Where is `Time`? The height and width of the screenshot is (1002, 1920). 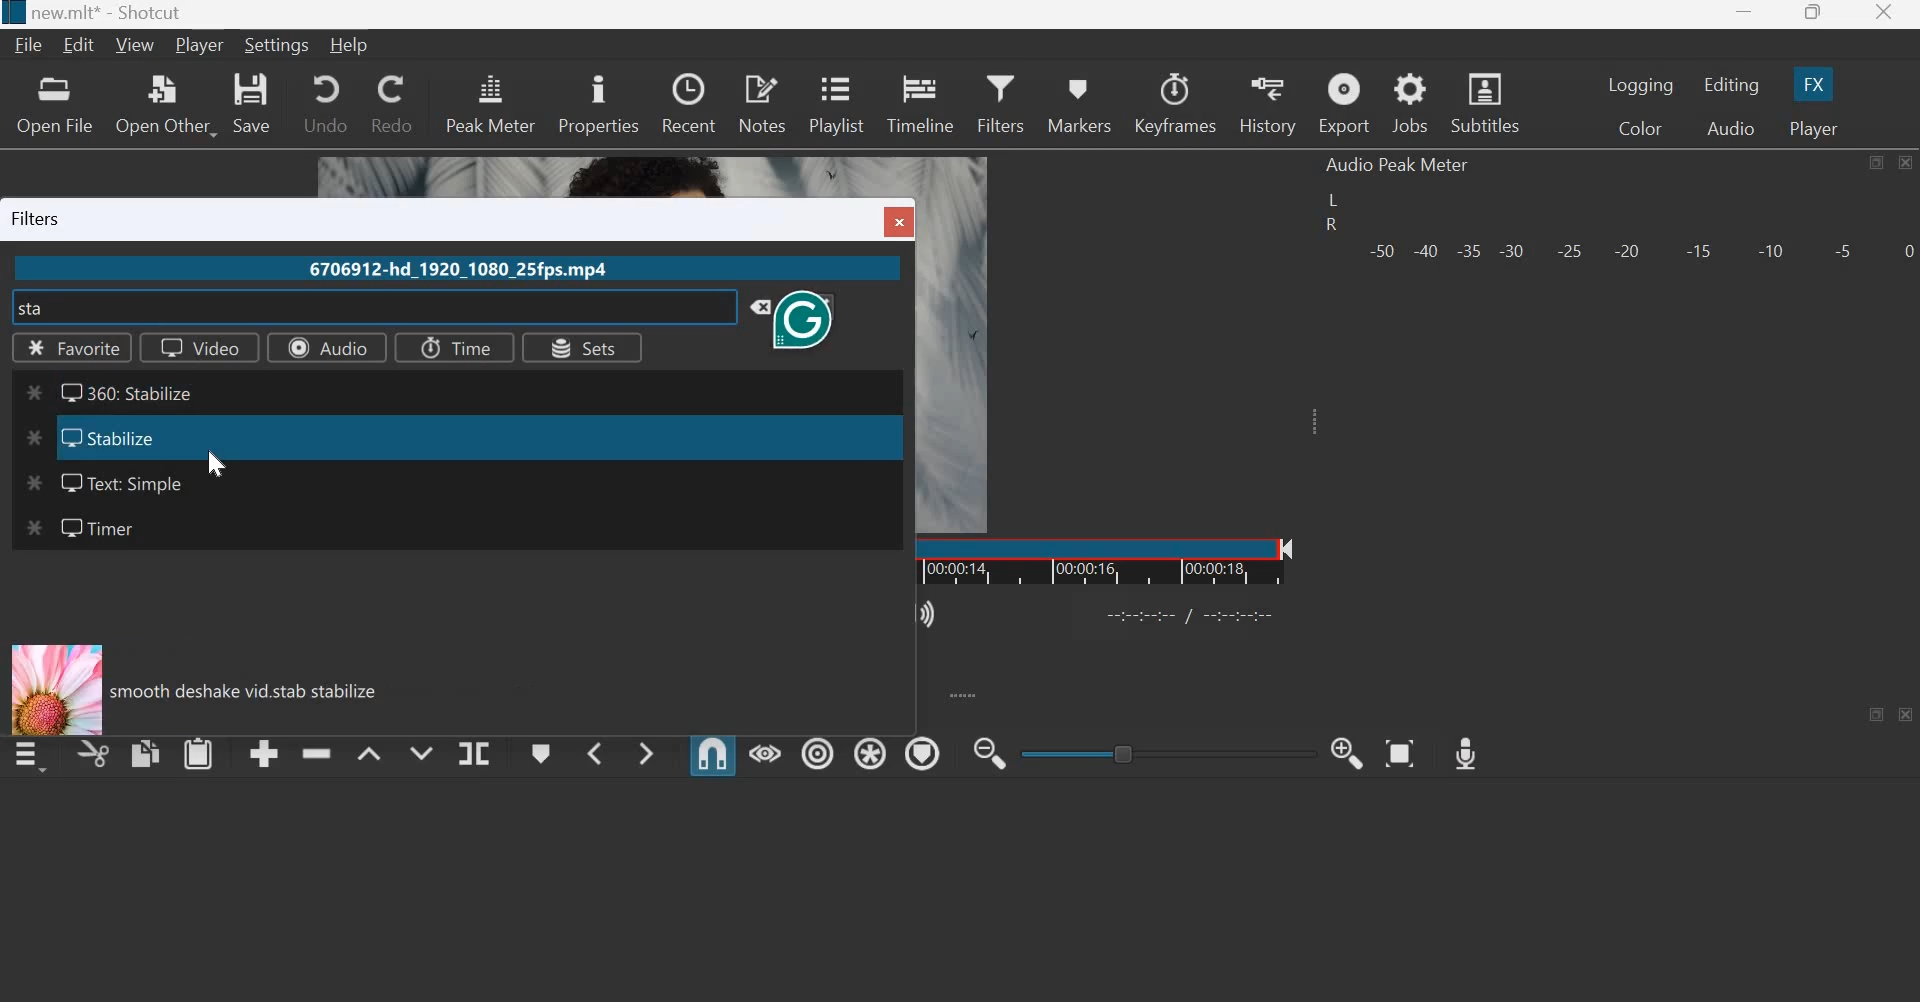
Time is located at coordinates (457, 349).